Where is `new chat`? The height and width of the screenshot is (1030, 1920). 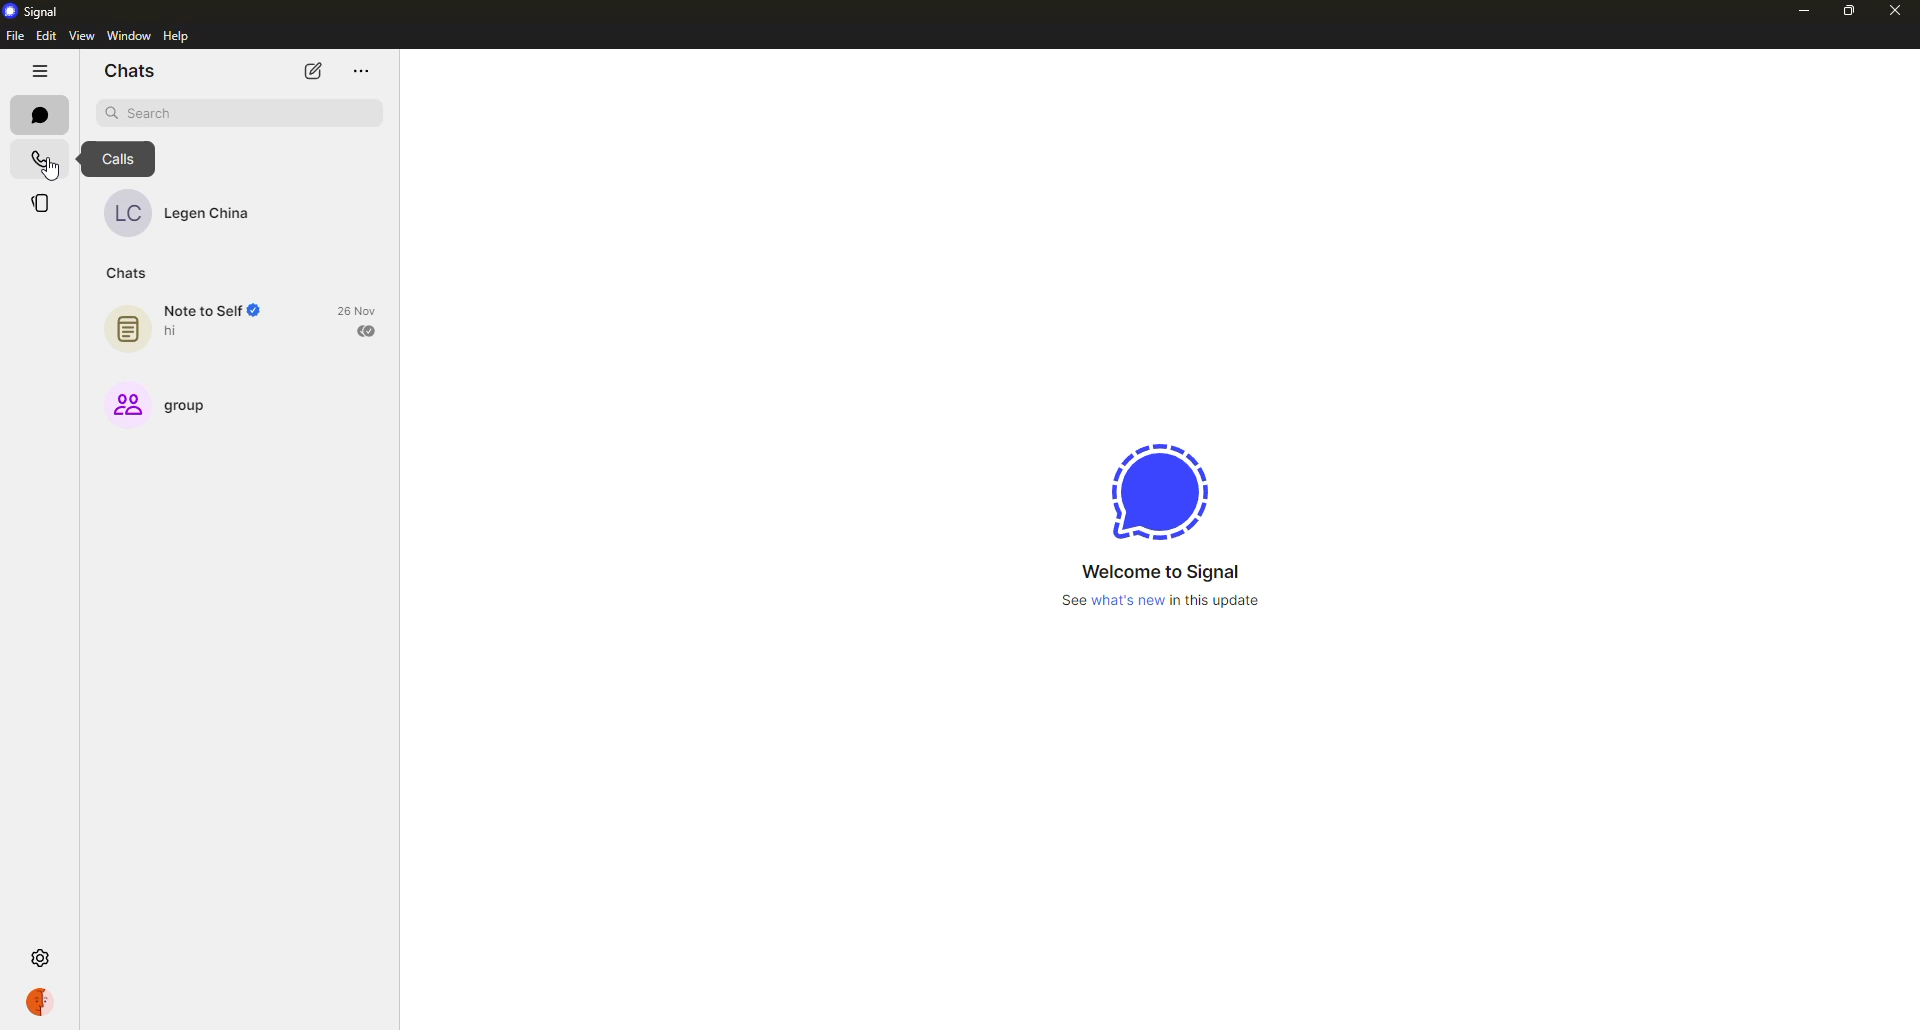 new chat is located at coordinates (313, 72).